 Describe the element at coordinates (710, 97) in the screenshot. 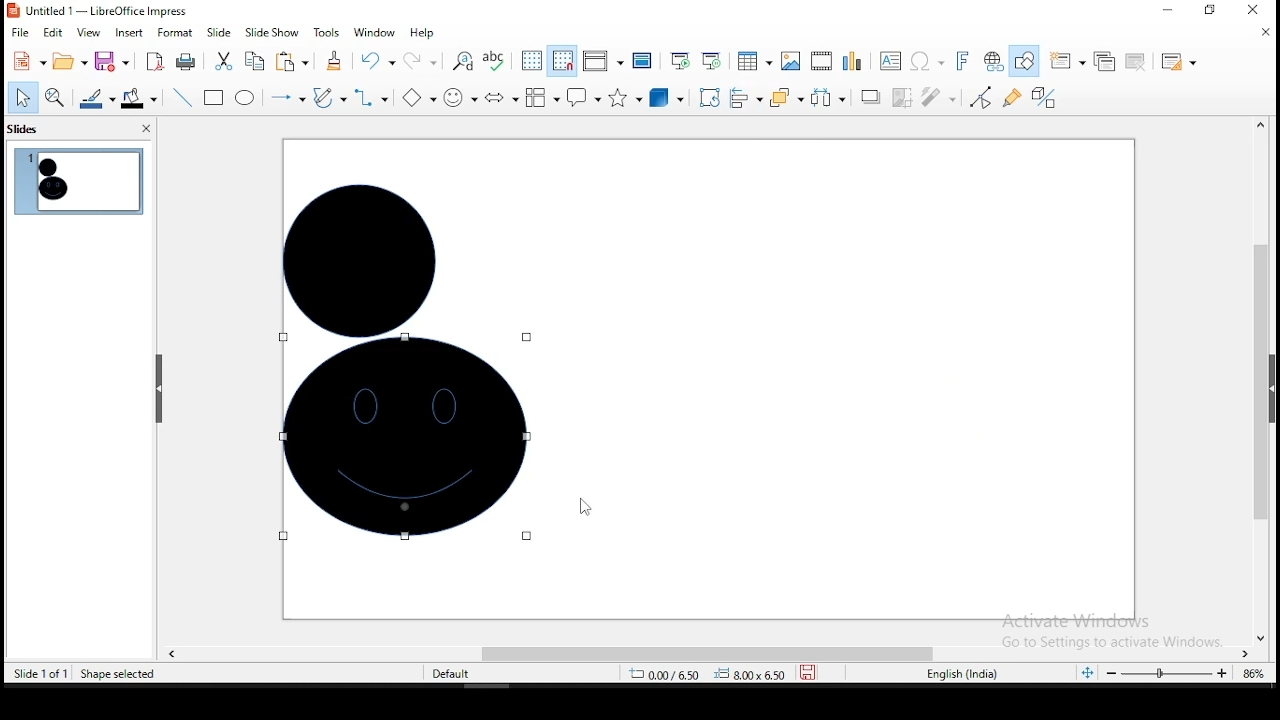

I see `rotate` at that location.